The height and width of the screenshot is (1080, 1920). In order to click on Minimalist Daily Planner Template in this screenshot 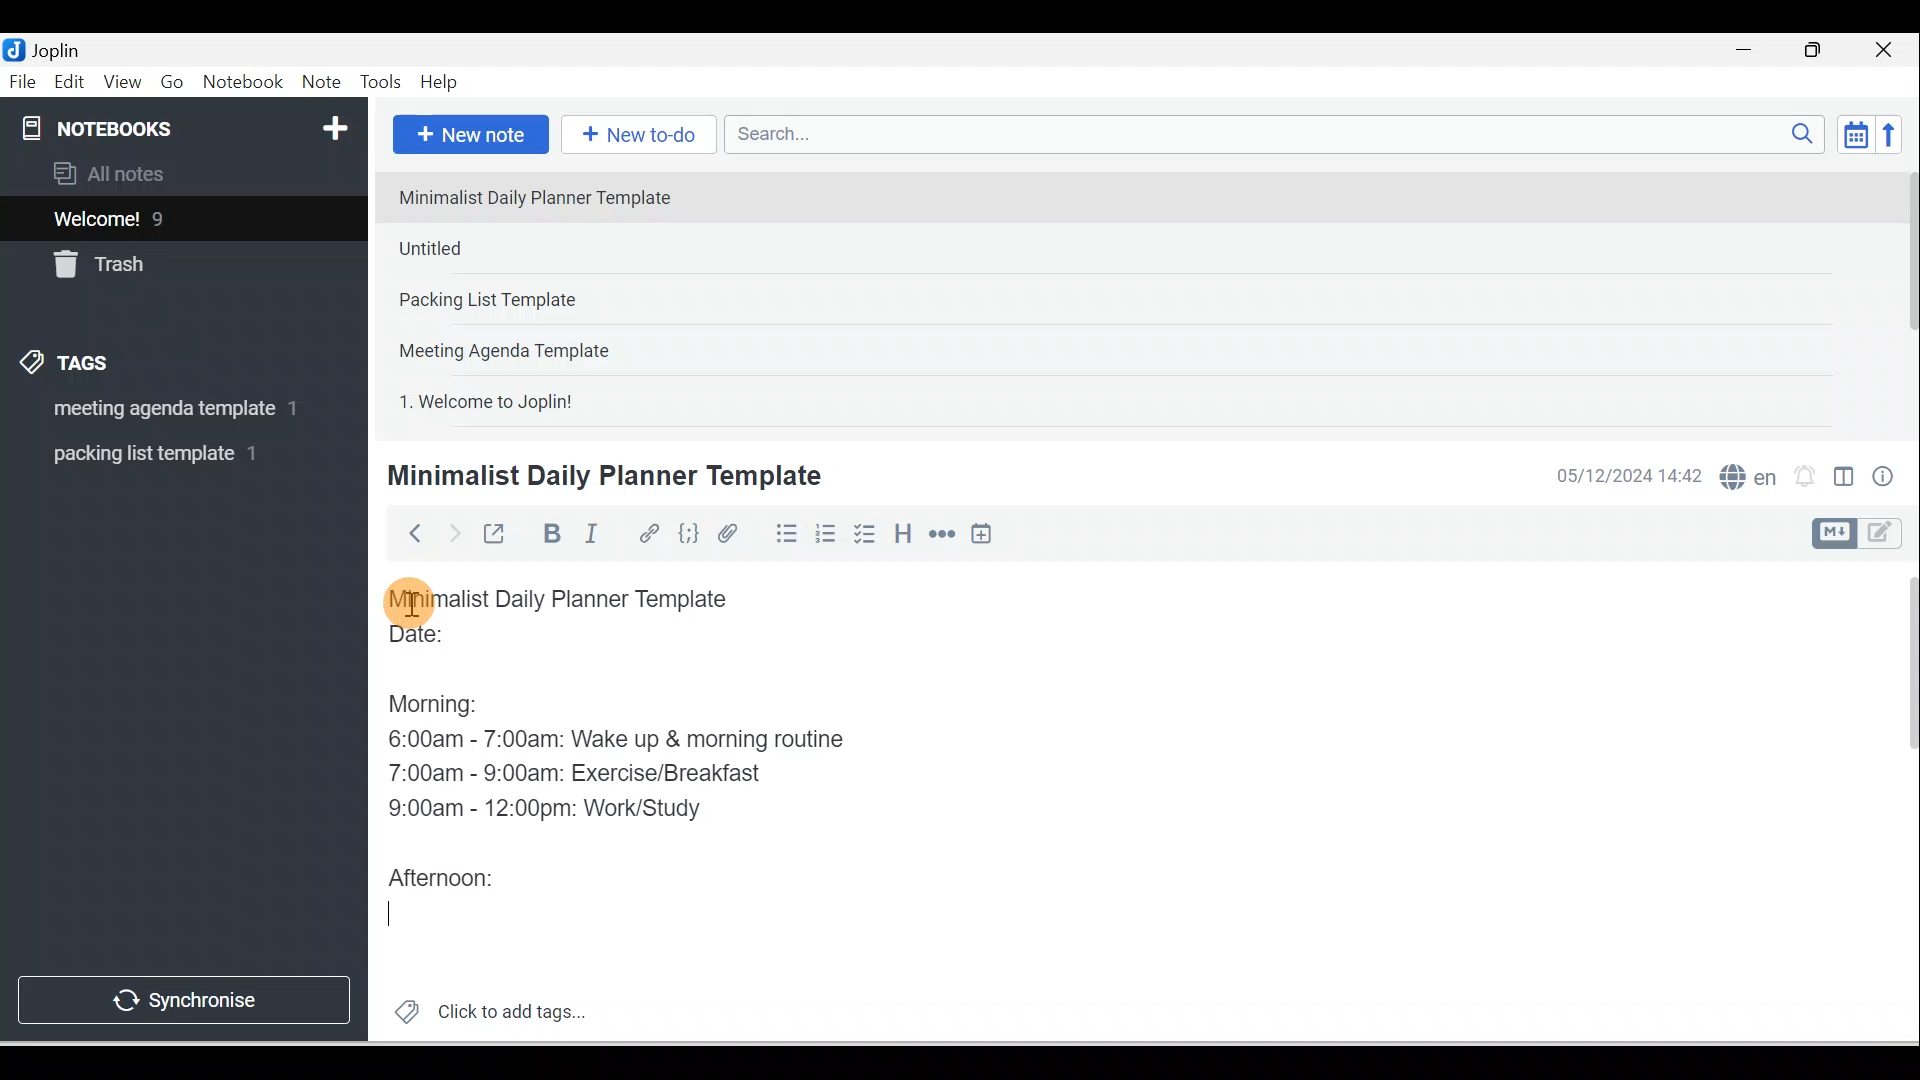, I will do `click(601, 476)`.